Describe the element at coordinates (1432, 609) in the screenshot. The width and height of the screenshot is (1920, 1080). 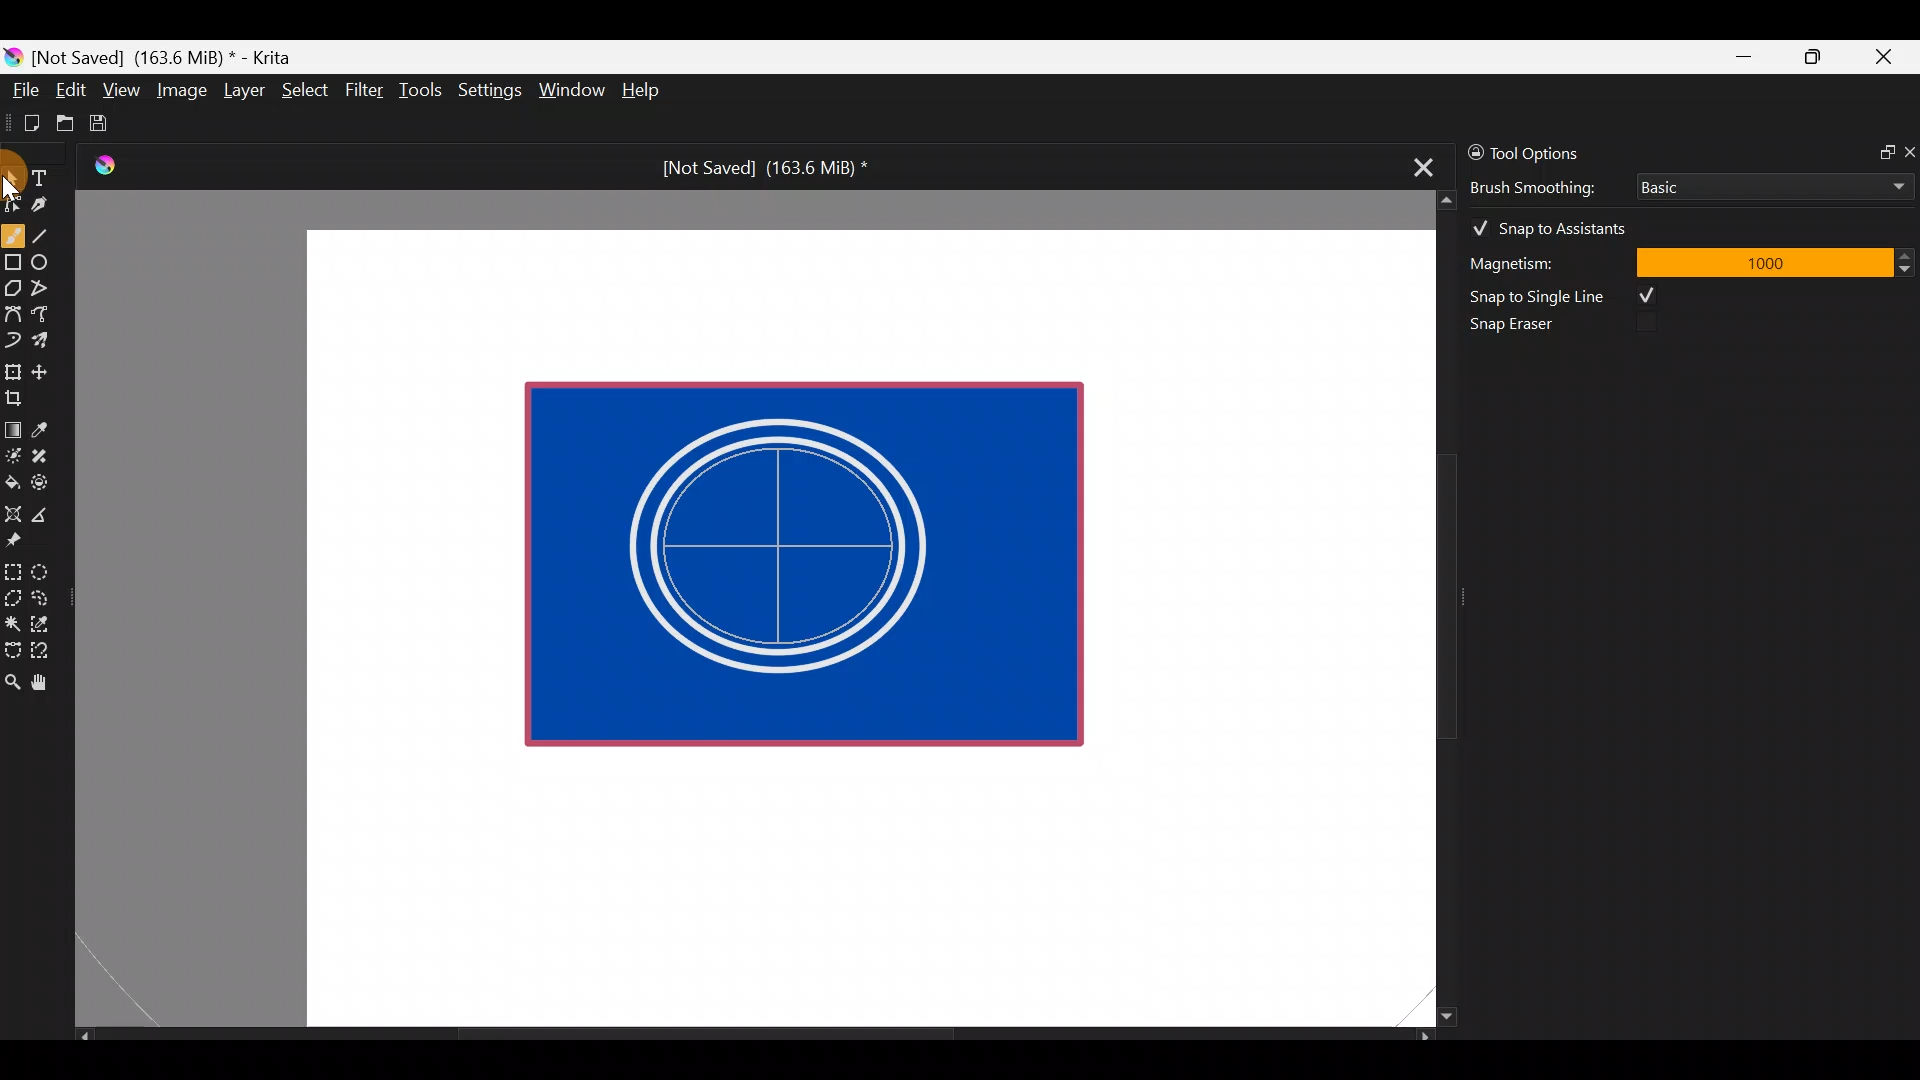
I see `Scroll bar` at that location.